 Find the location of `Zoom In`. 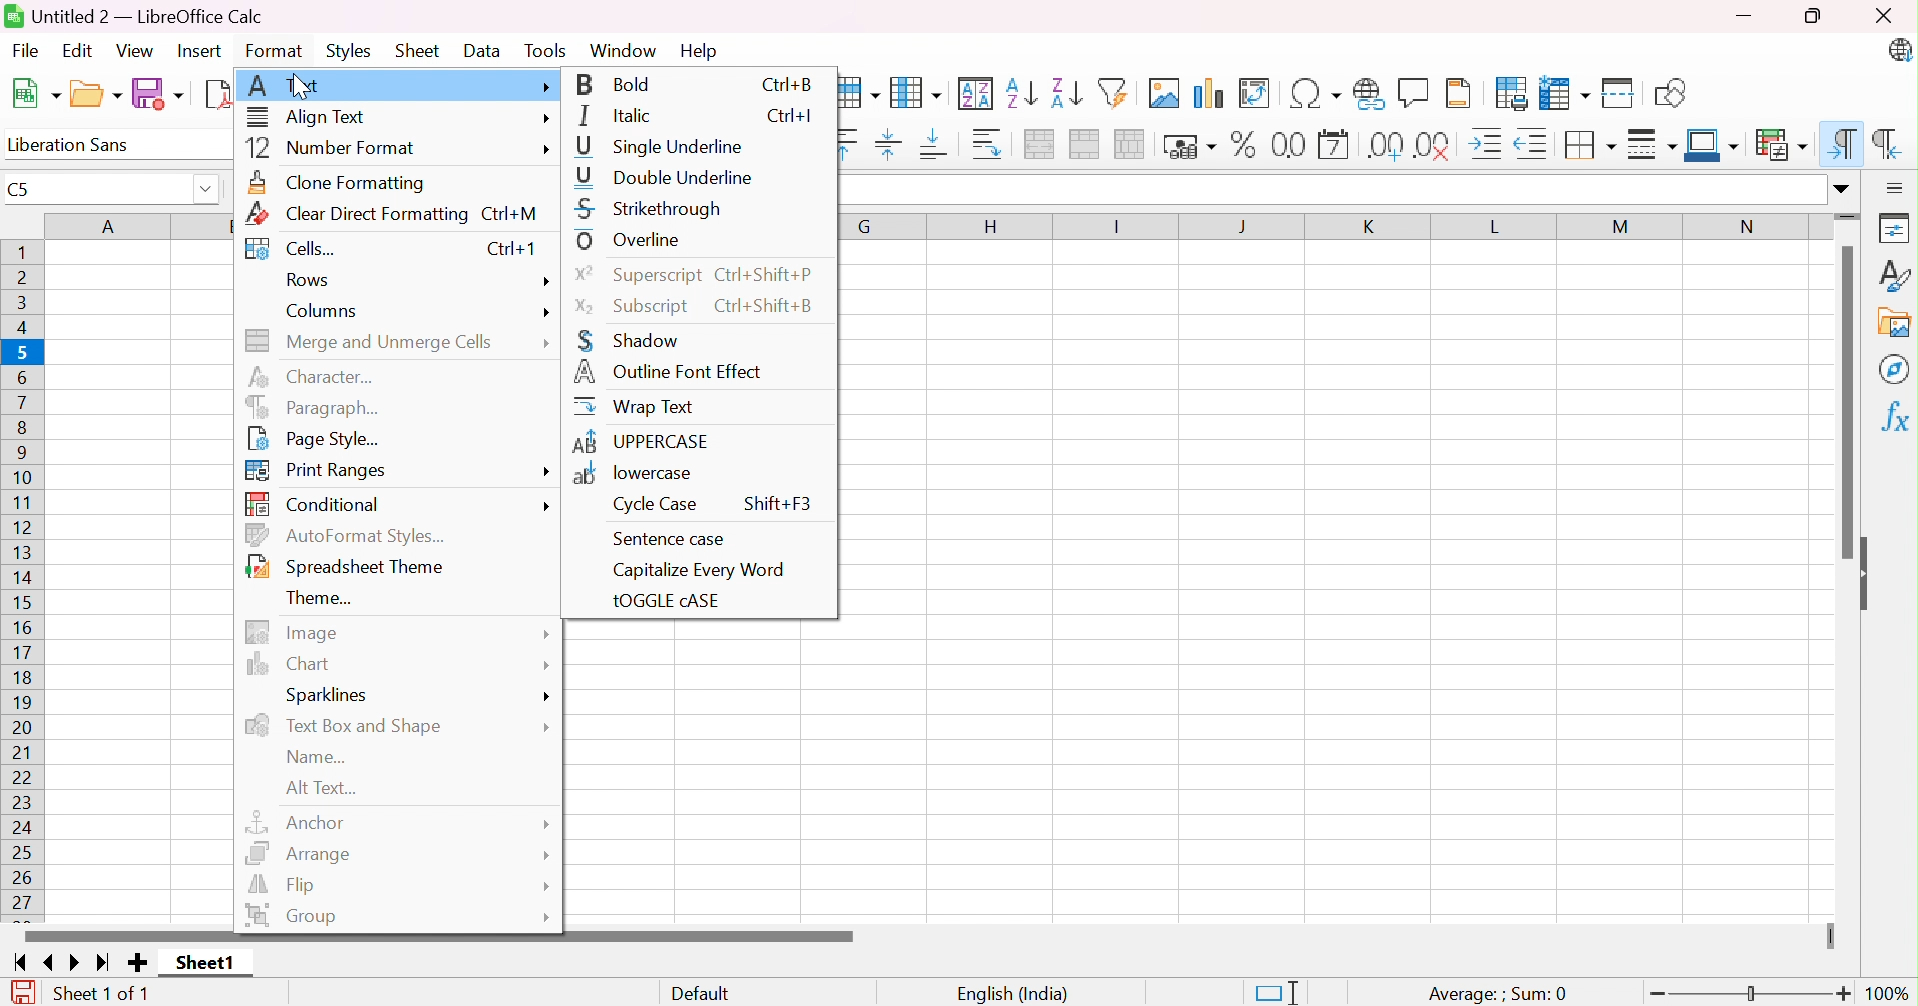

Zoom In is located at coordinates (1844, 993).